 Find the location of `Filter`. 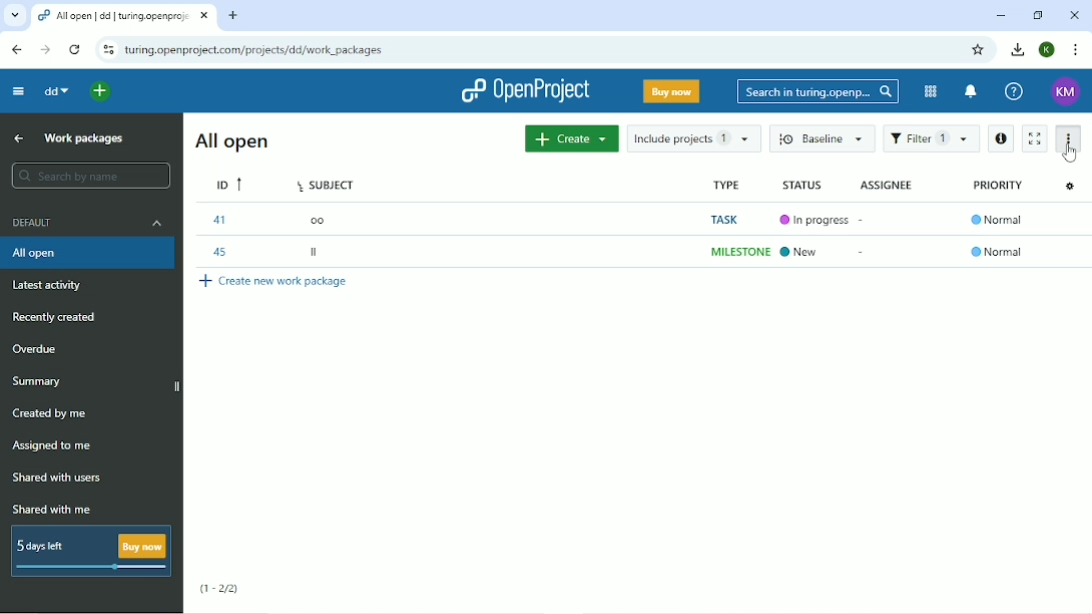

Filter is located at coordinates (932, 139).